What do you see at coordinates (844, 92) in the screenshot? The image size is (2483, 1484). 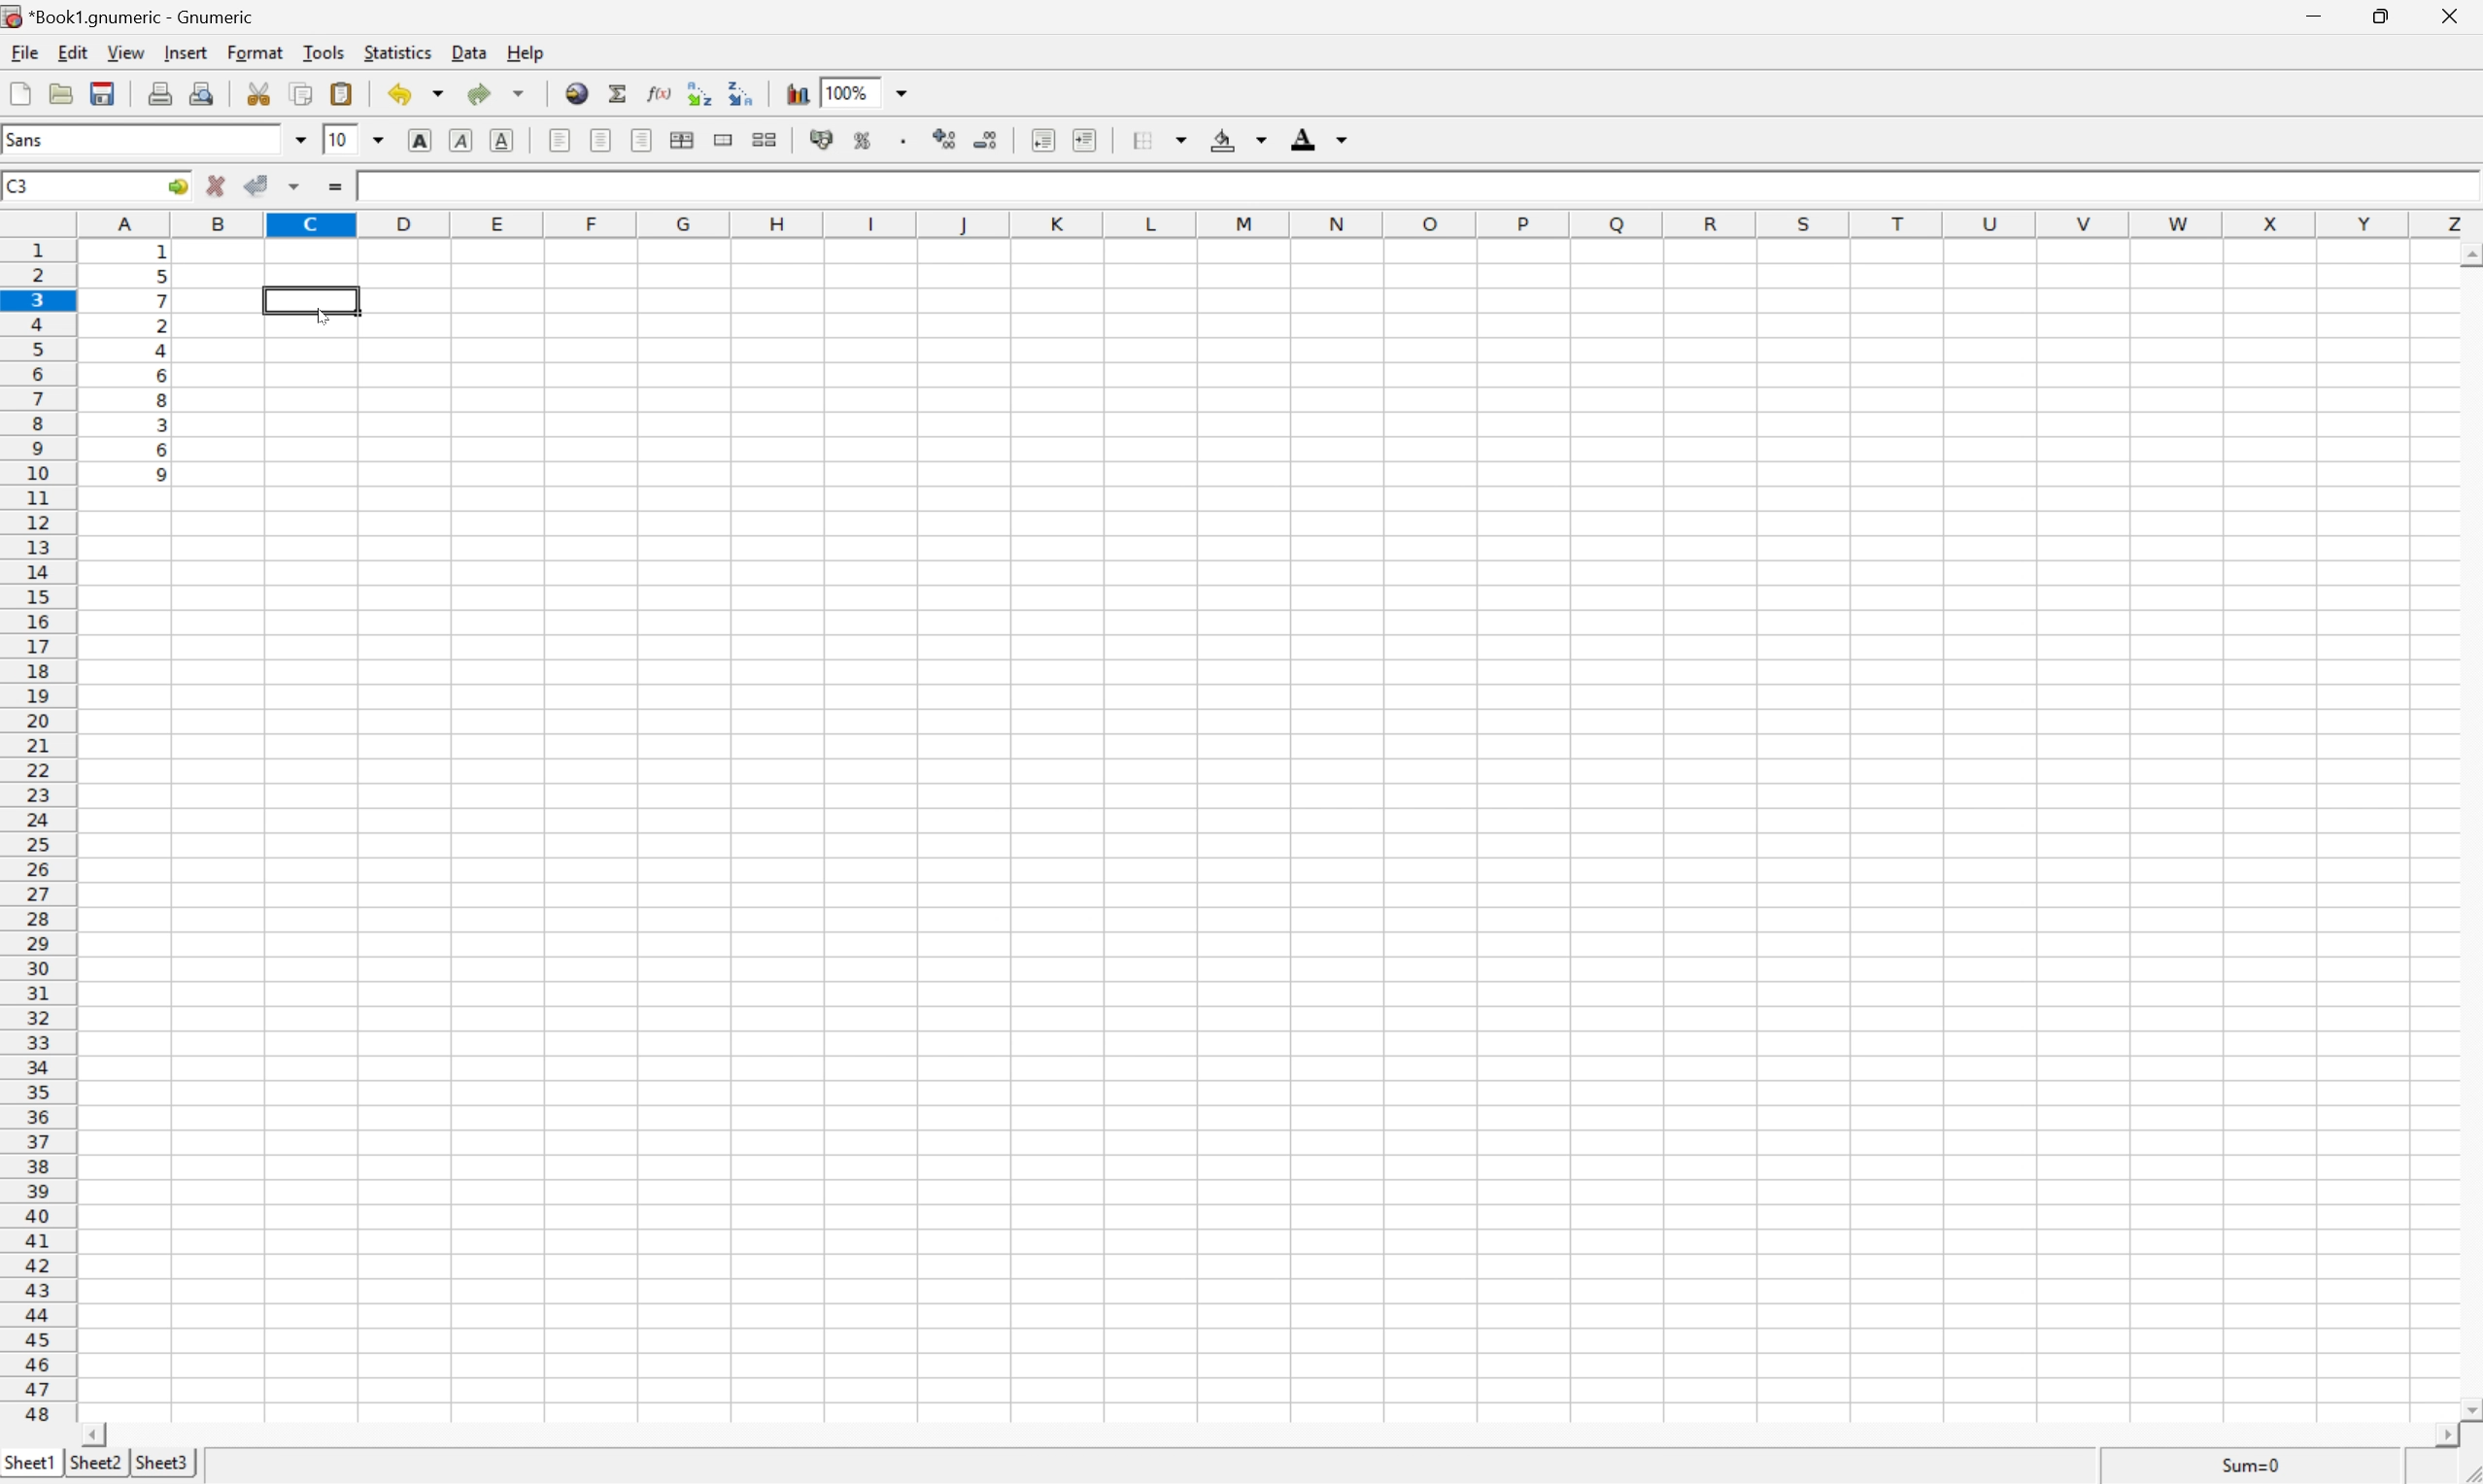 I see `100%` at bounding box center [844, 92].